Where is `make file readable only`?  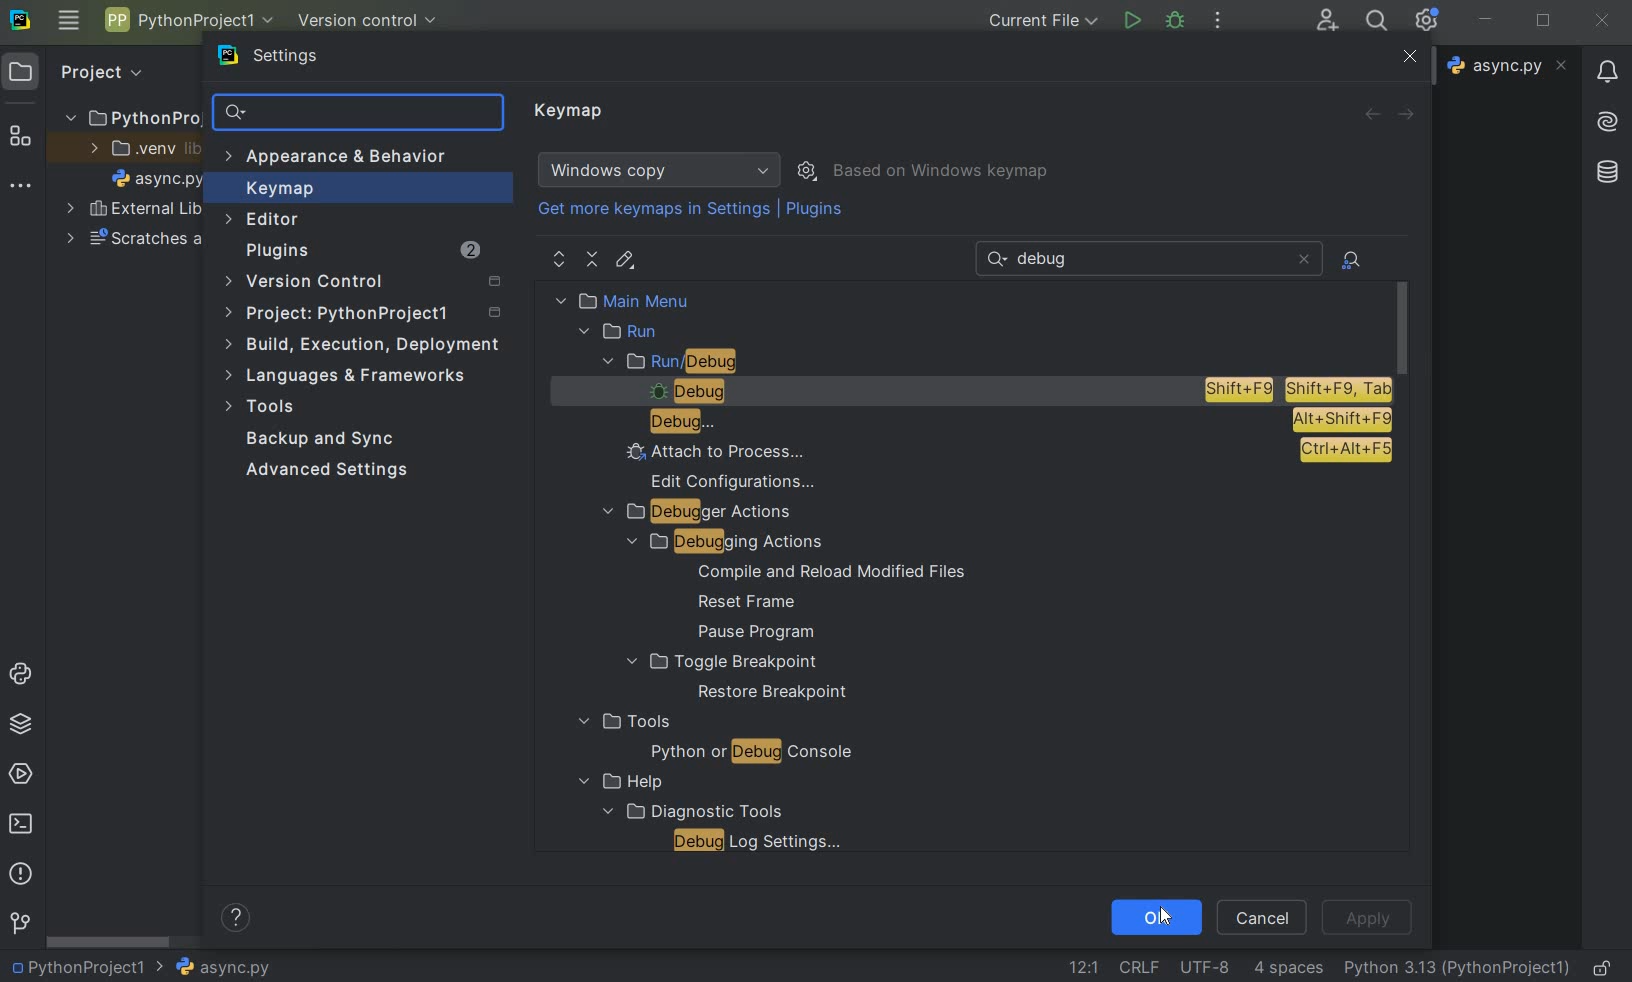
make file readable only is located at coordinates (1604, 966).